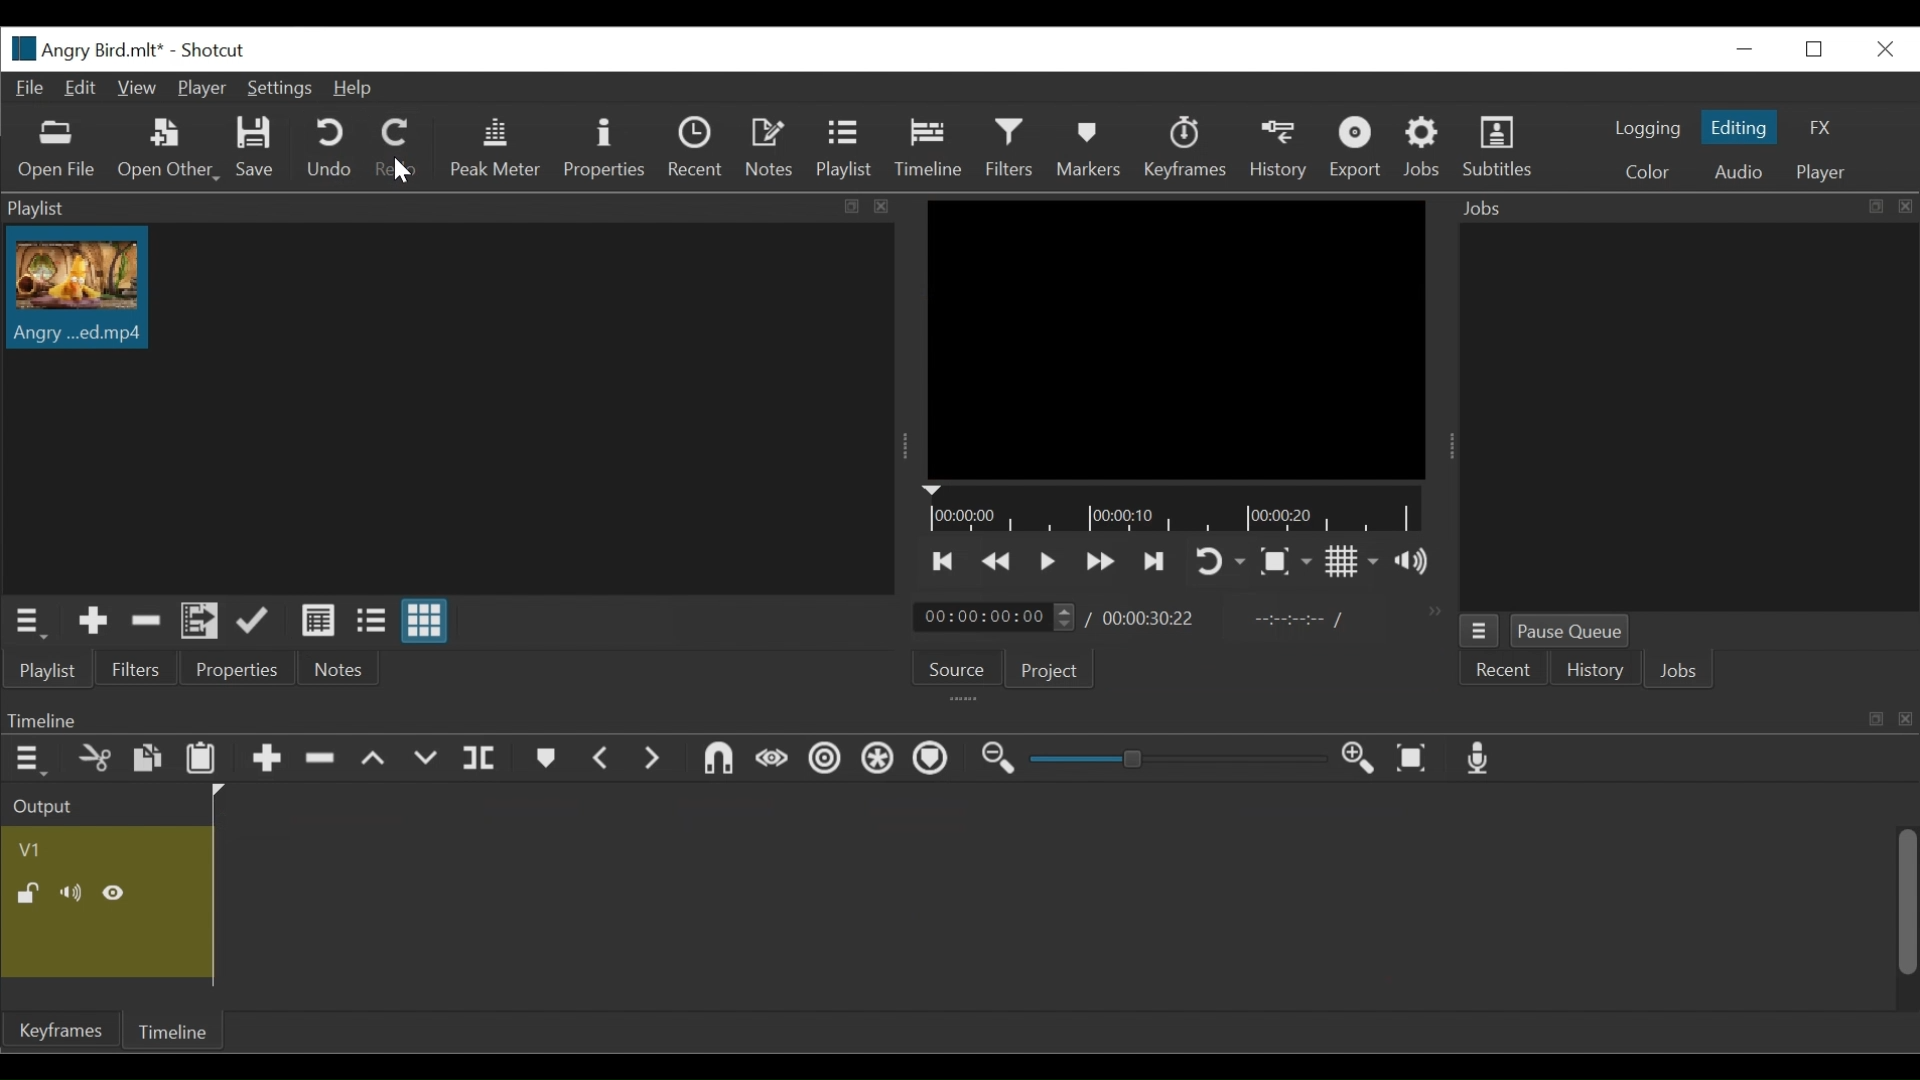 This screenshot has height=1080, width=1920. I want to click on Zoom timeline out, so click(999, 761).